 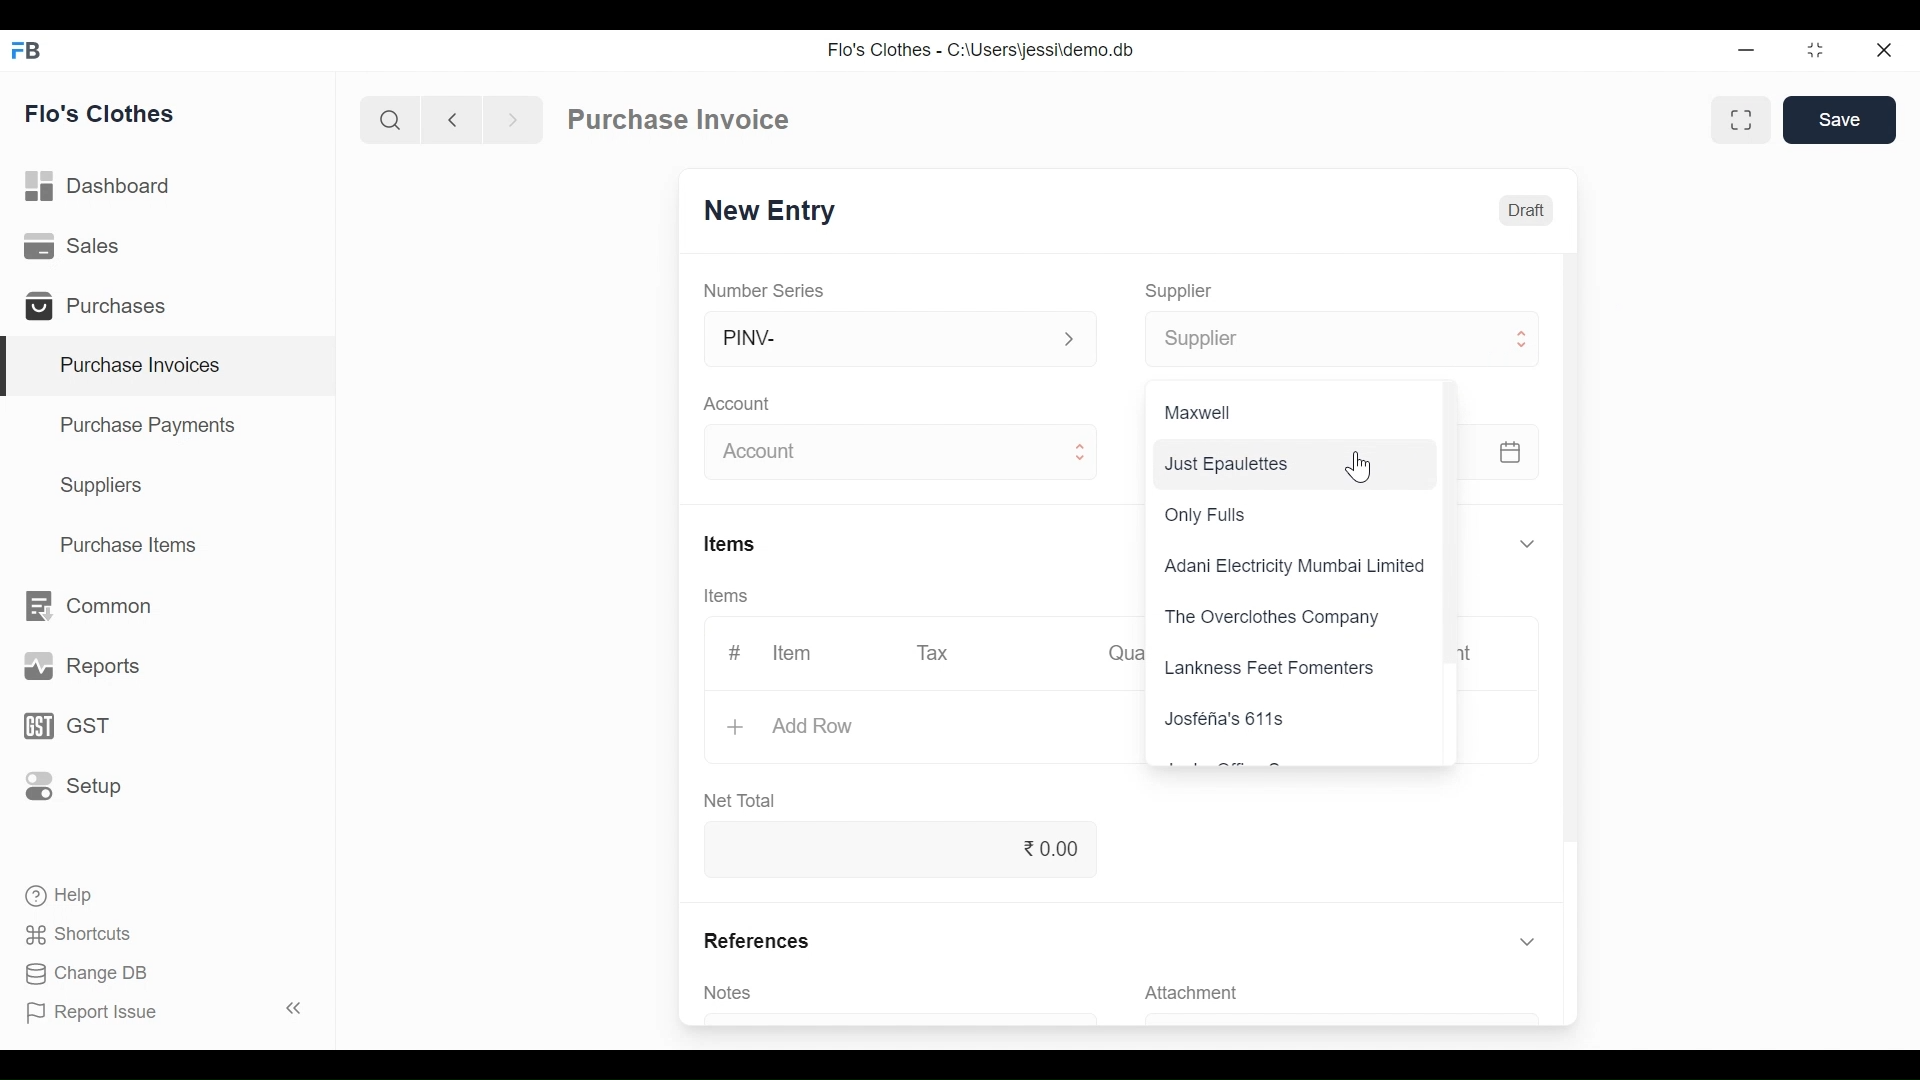 I want to click on References, so click(x=754, y=940).